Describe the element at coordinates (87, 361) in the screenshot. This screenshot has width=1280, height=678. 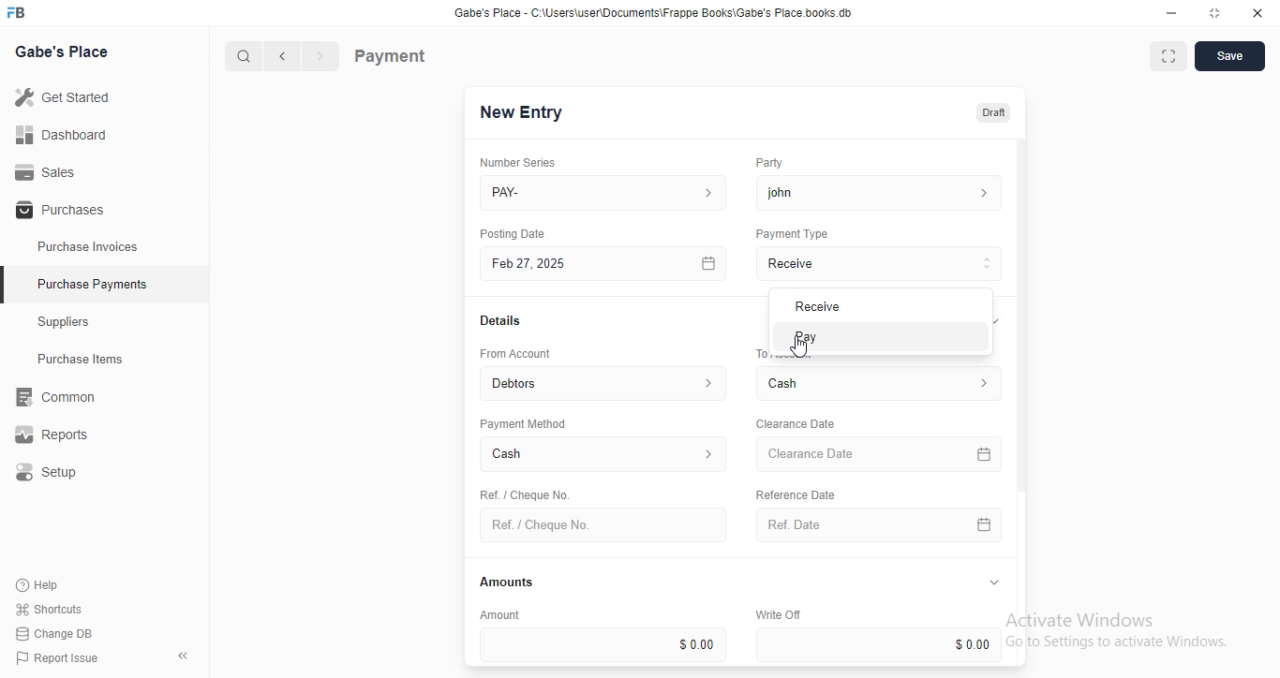
I see `Purchase Items.` at that location.